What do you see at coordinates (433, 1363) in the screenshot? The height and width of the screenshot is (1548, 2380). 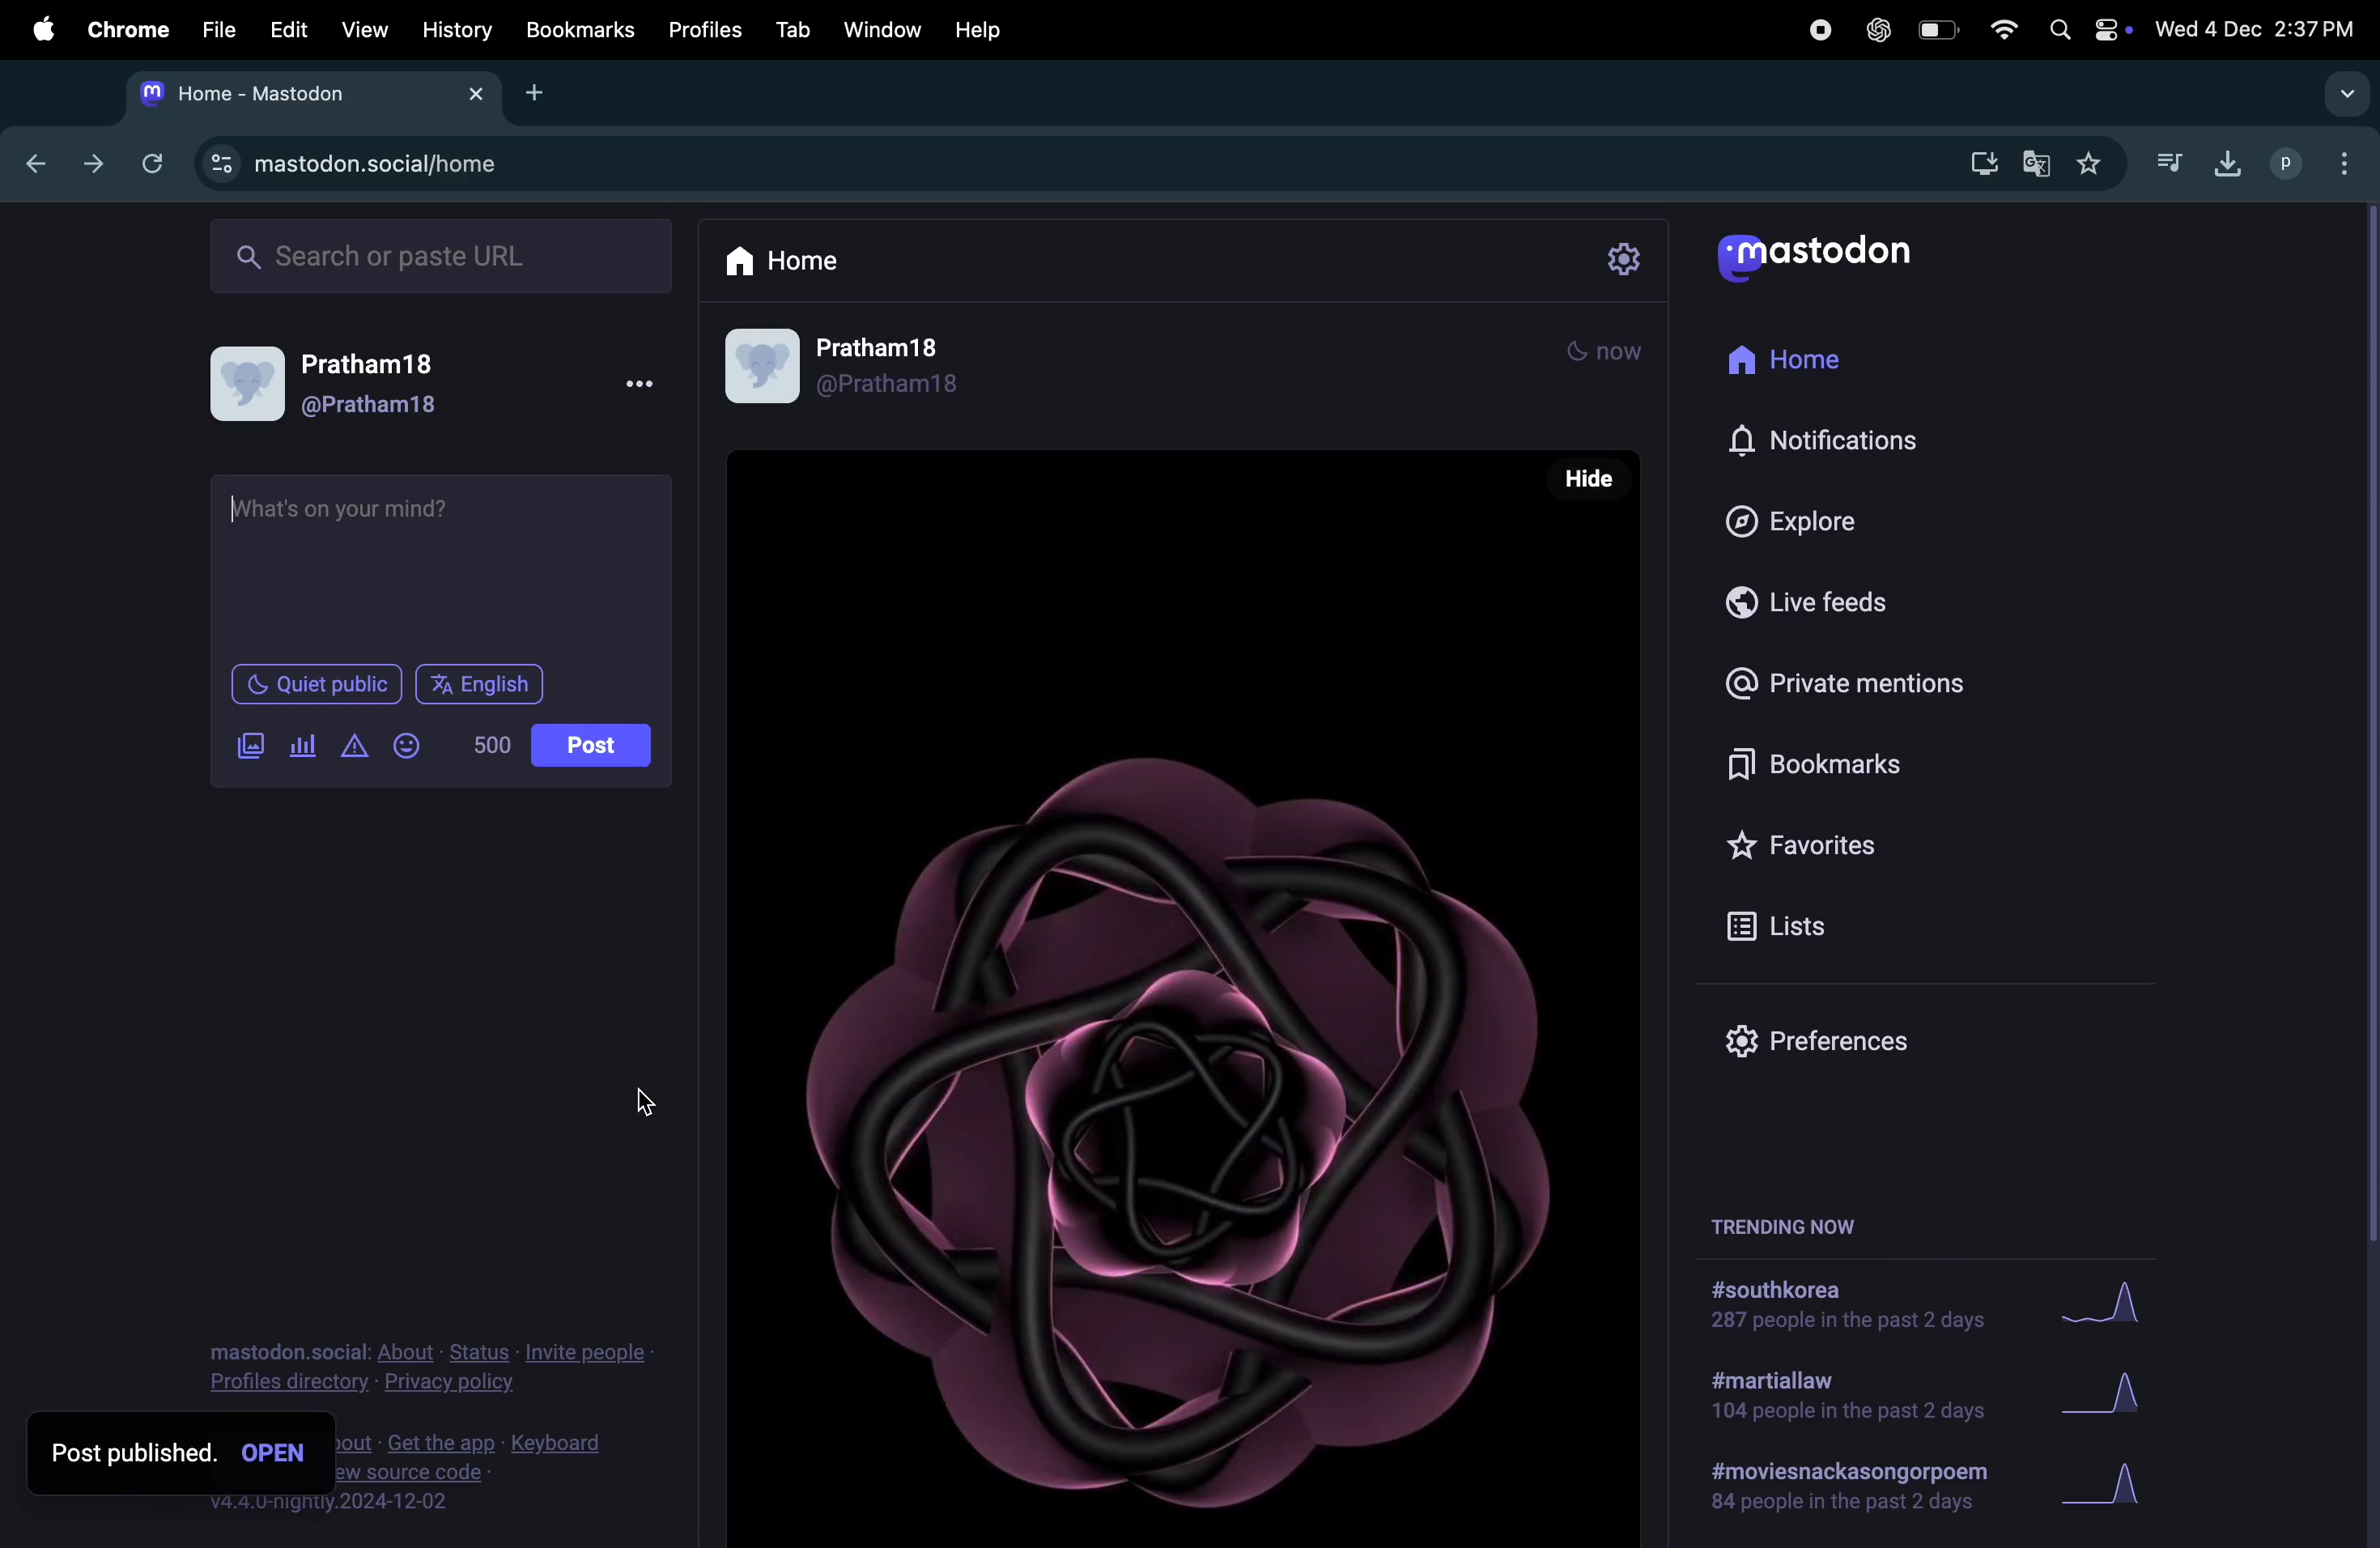 I see `privacy policiy` at bounding box center [433, 1363].